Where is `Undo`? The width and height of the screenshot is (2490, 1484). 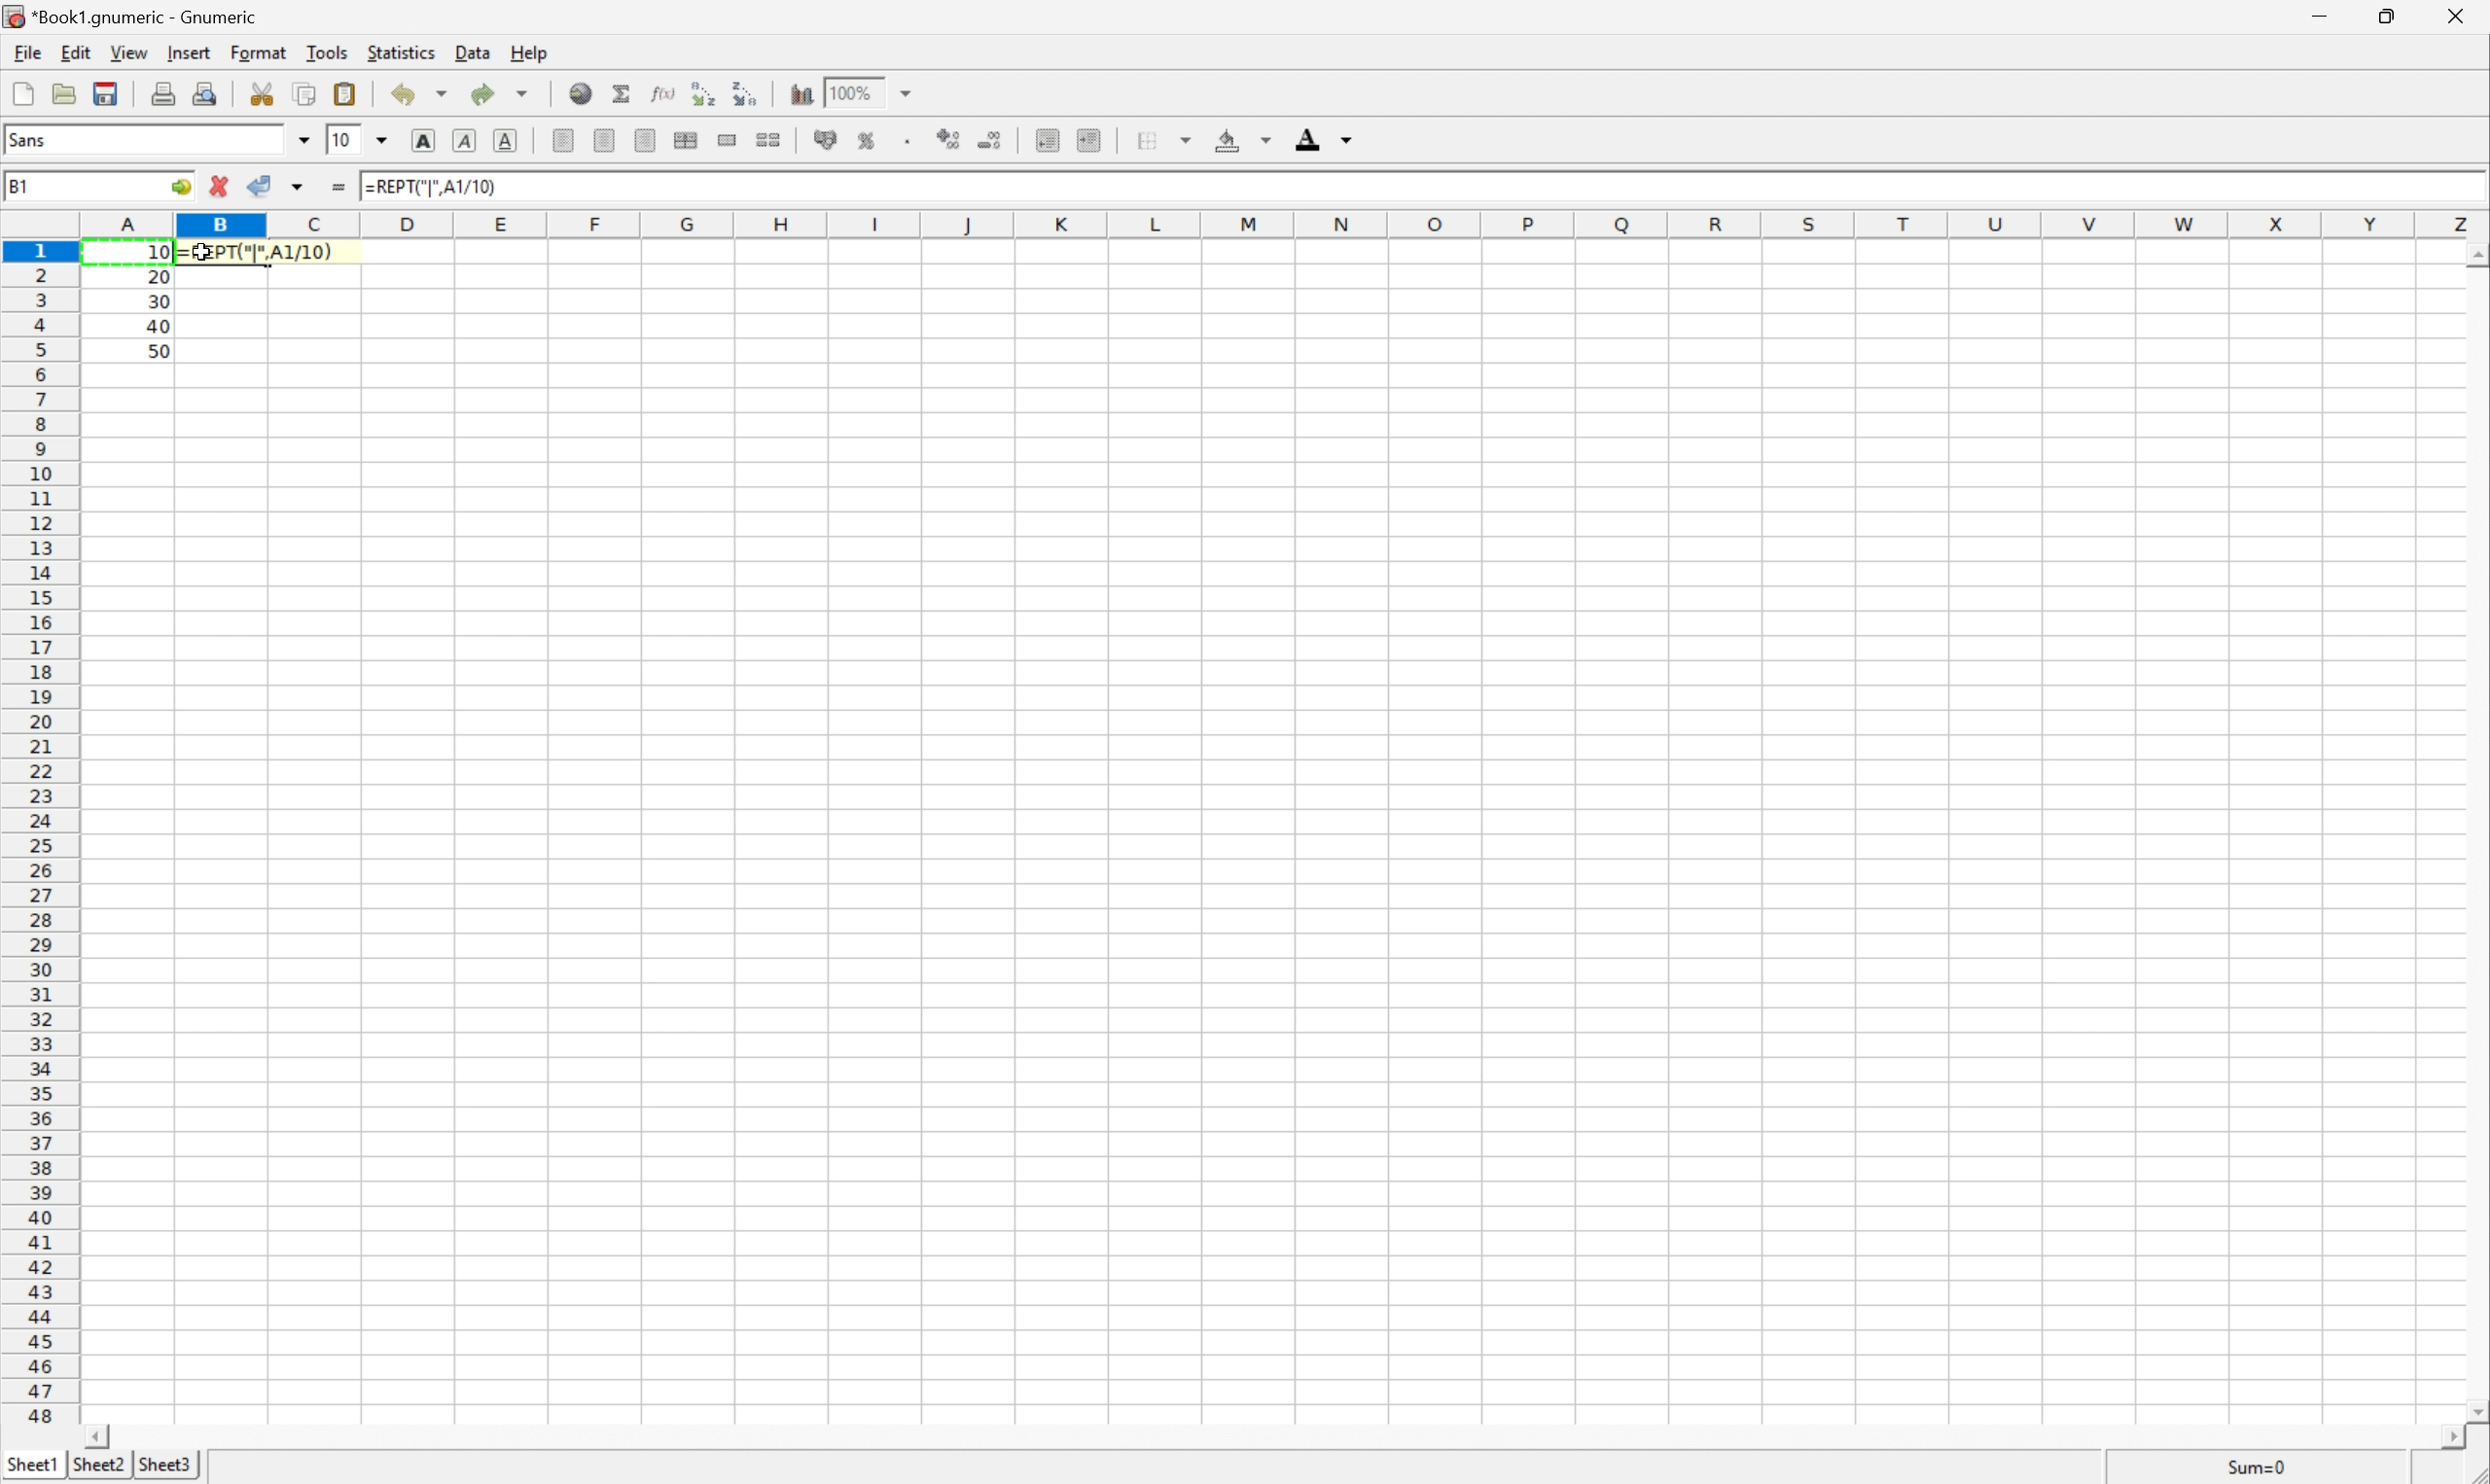
Undo is located at coordinates (419, 92).